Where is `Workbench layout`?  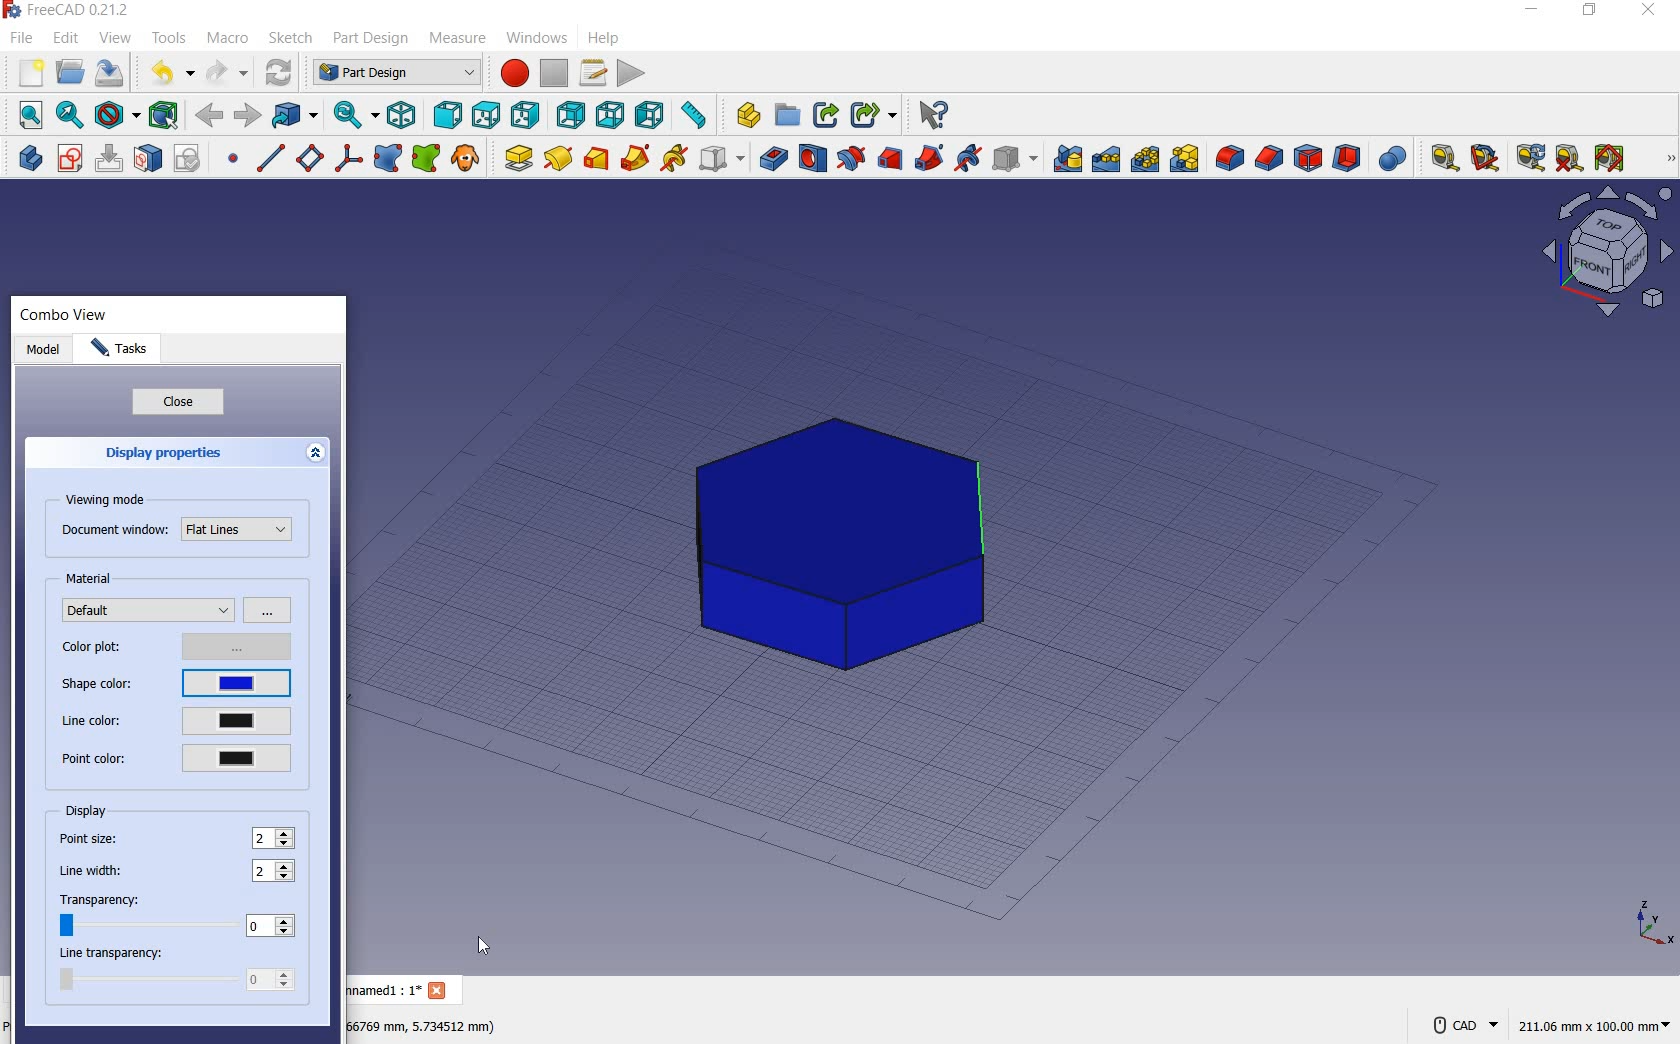
Workbench layout is located at coordinates (1598, 254).